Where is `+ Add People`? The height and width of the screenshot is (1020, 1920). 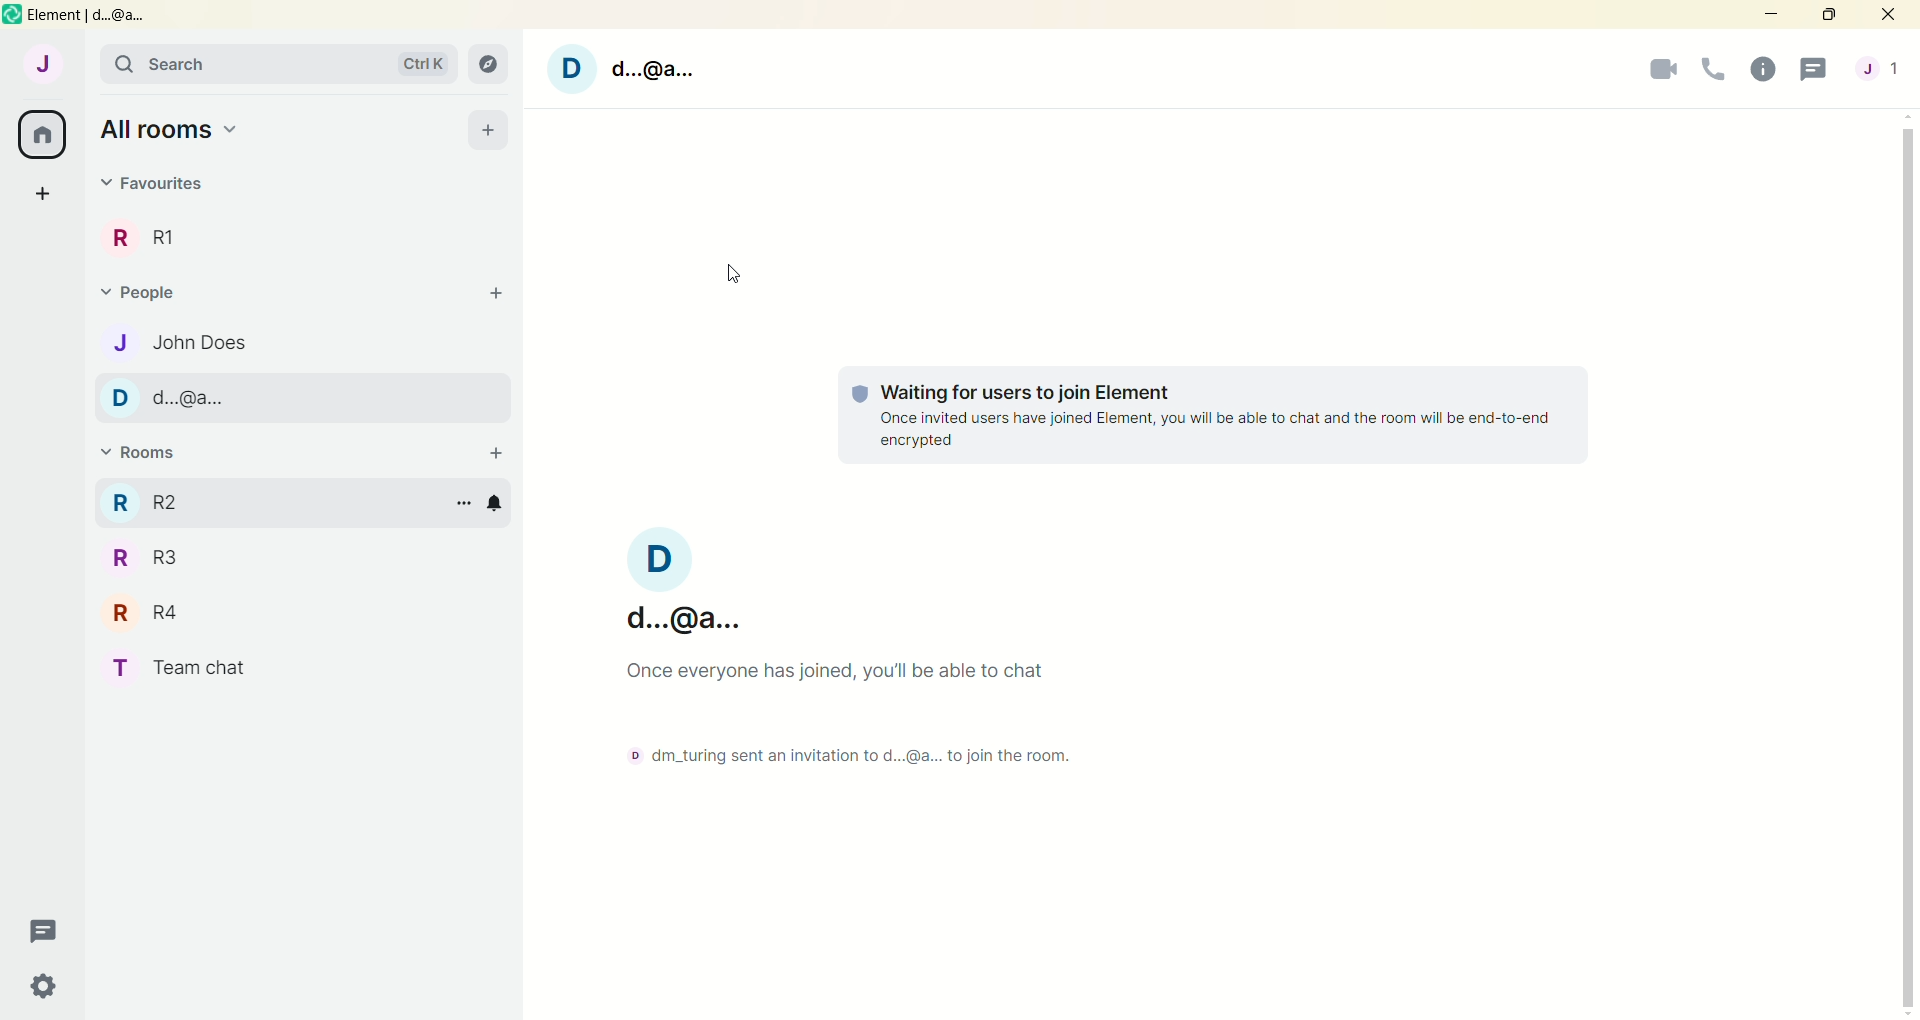
+ Add People is located at coordinates (490, 298).